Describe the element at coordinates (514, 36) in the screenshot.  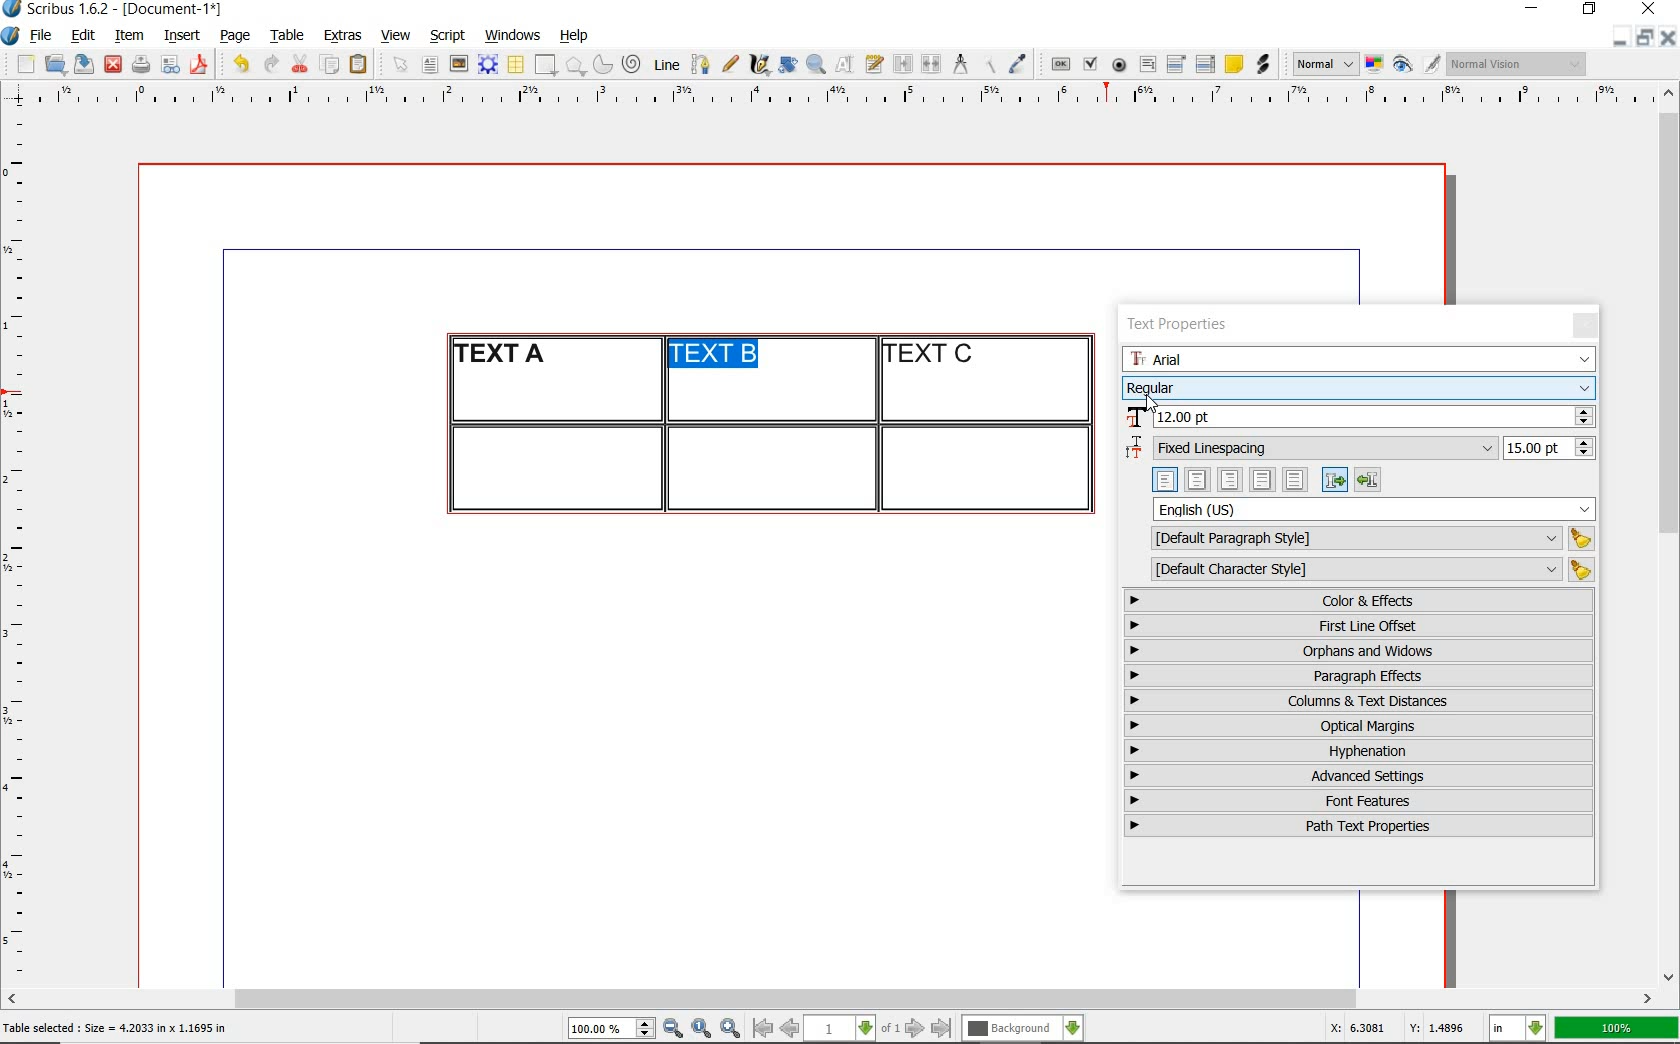
I see `windows` at that location.